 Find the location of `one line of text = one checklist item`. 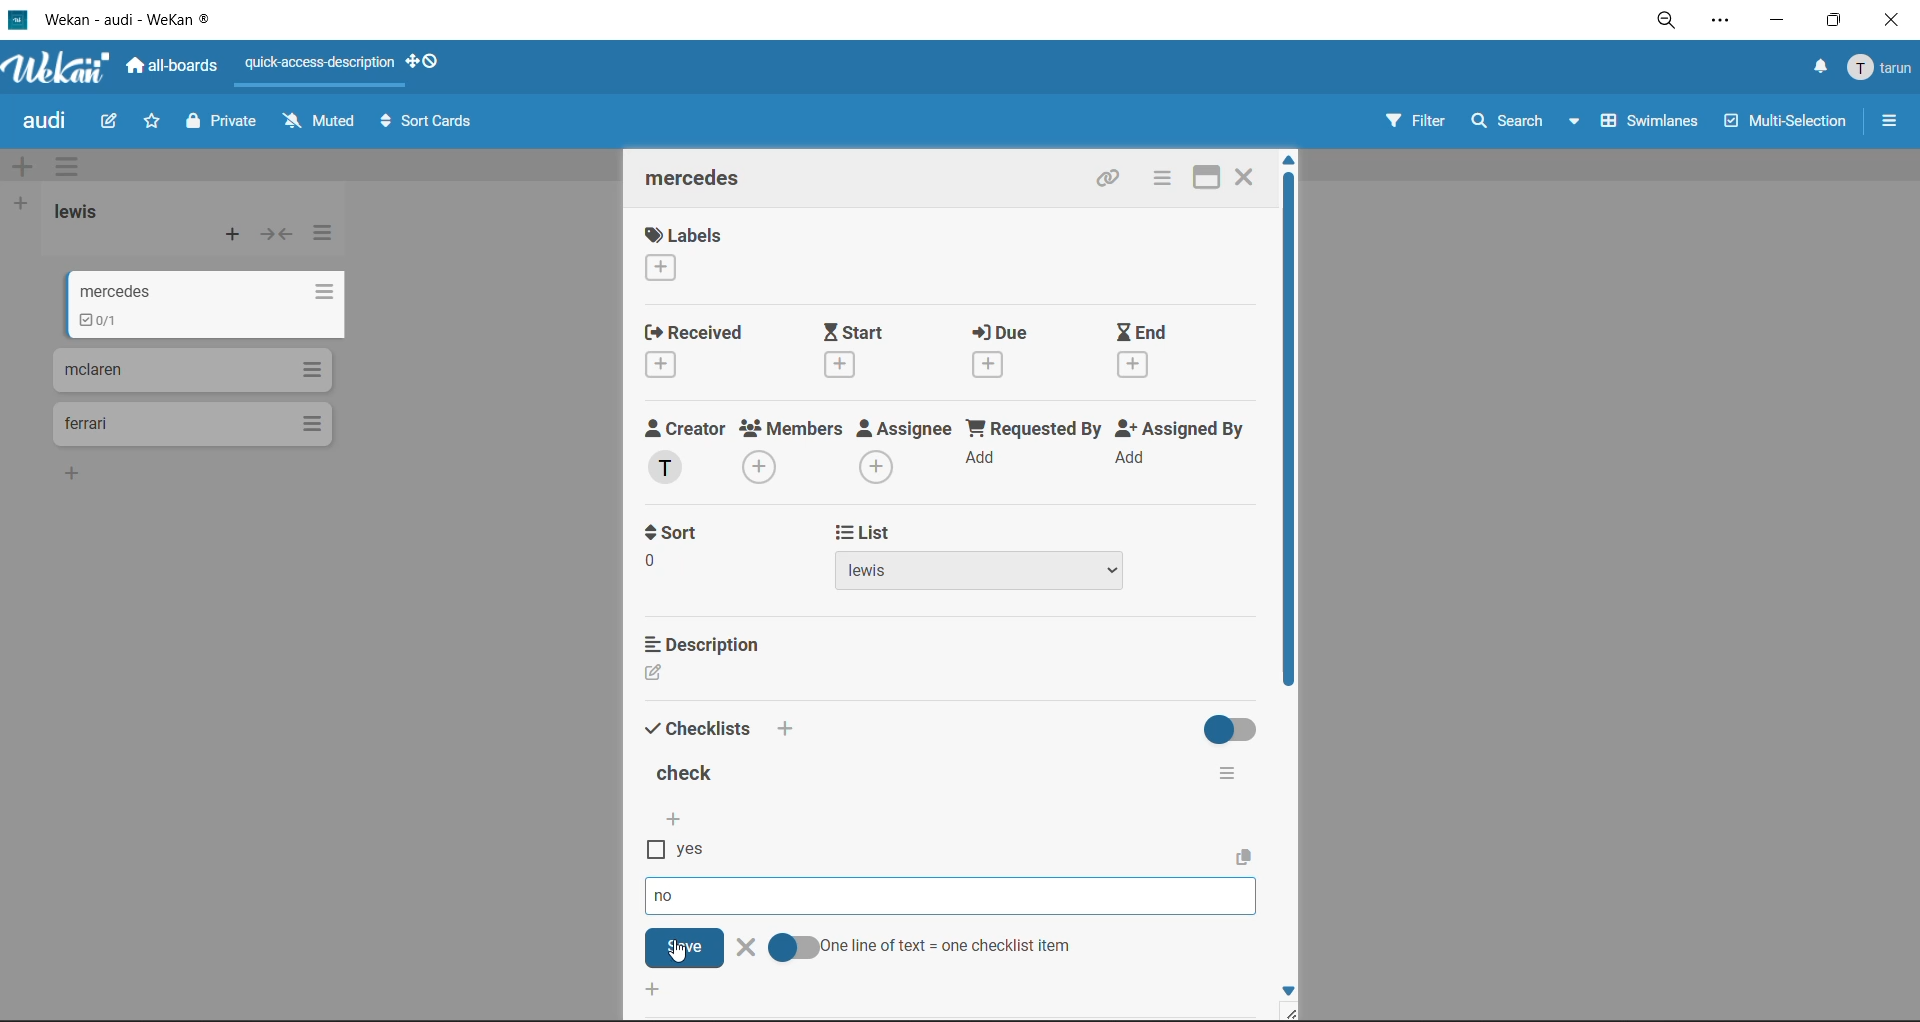

one line of text = one checklist item is located at coordinates (921, 947).